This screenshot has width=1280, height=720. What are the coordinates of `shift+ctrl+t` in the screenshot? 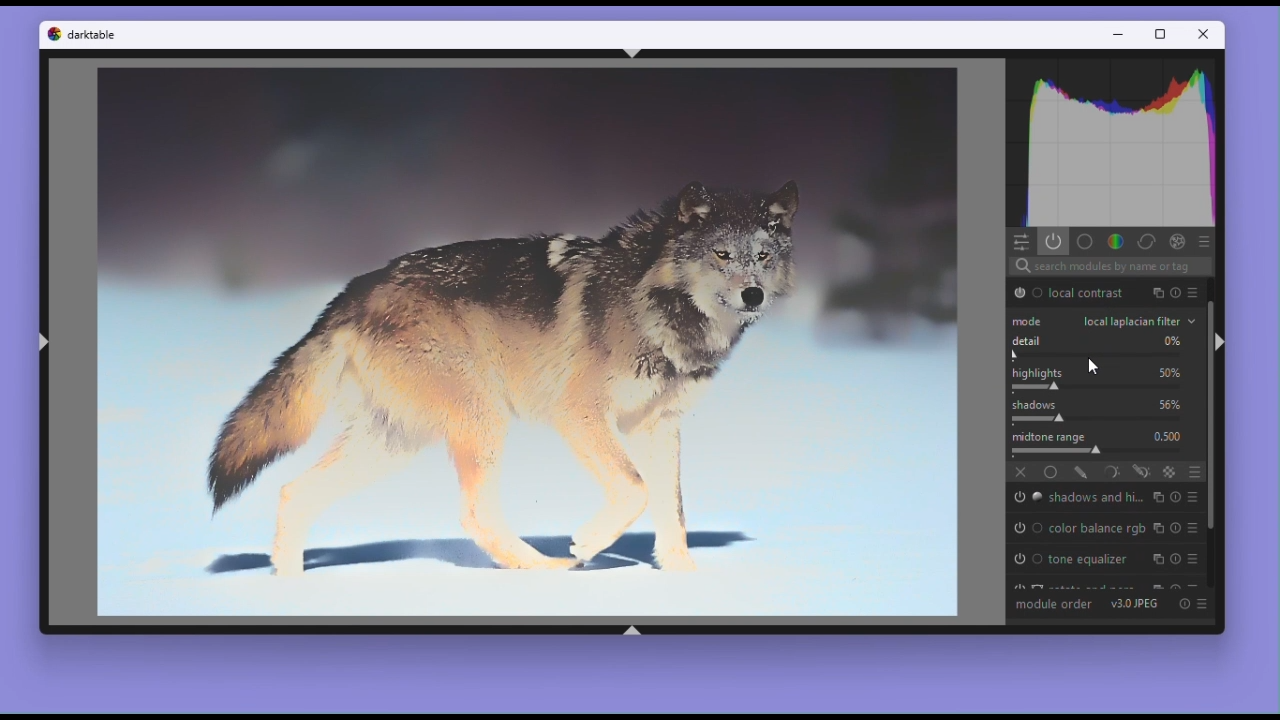 It's located at (635, 52).